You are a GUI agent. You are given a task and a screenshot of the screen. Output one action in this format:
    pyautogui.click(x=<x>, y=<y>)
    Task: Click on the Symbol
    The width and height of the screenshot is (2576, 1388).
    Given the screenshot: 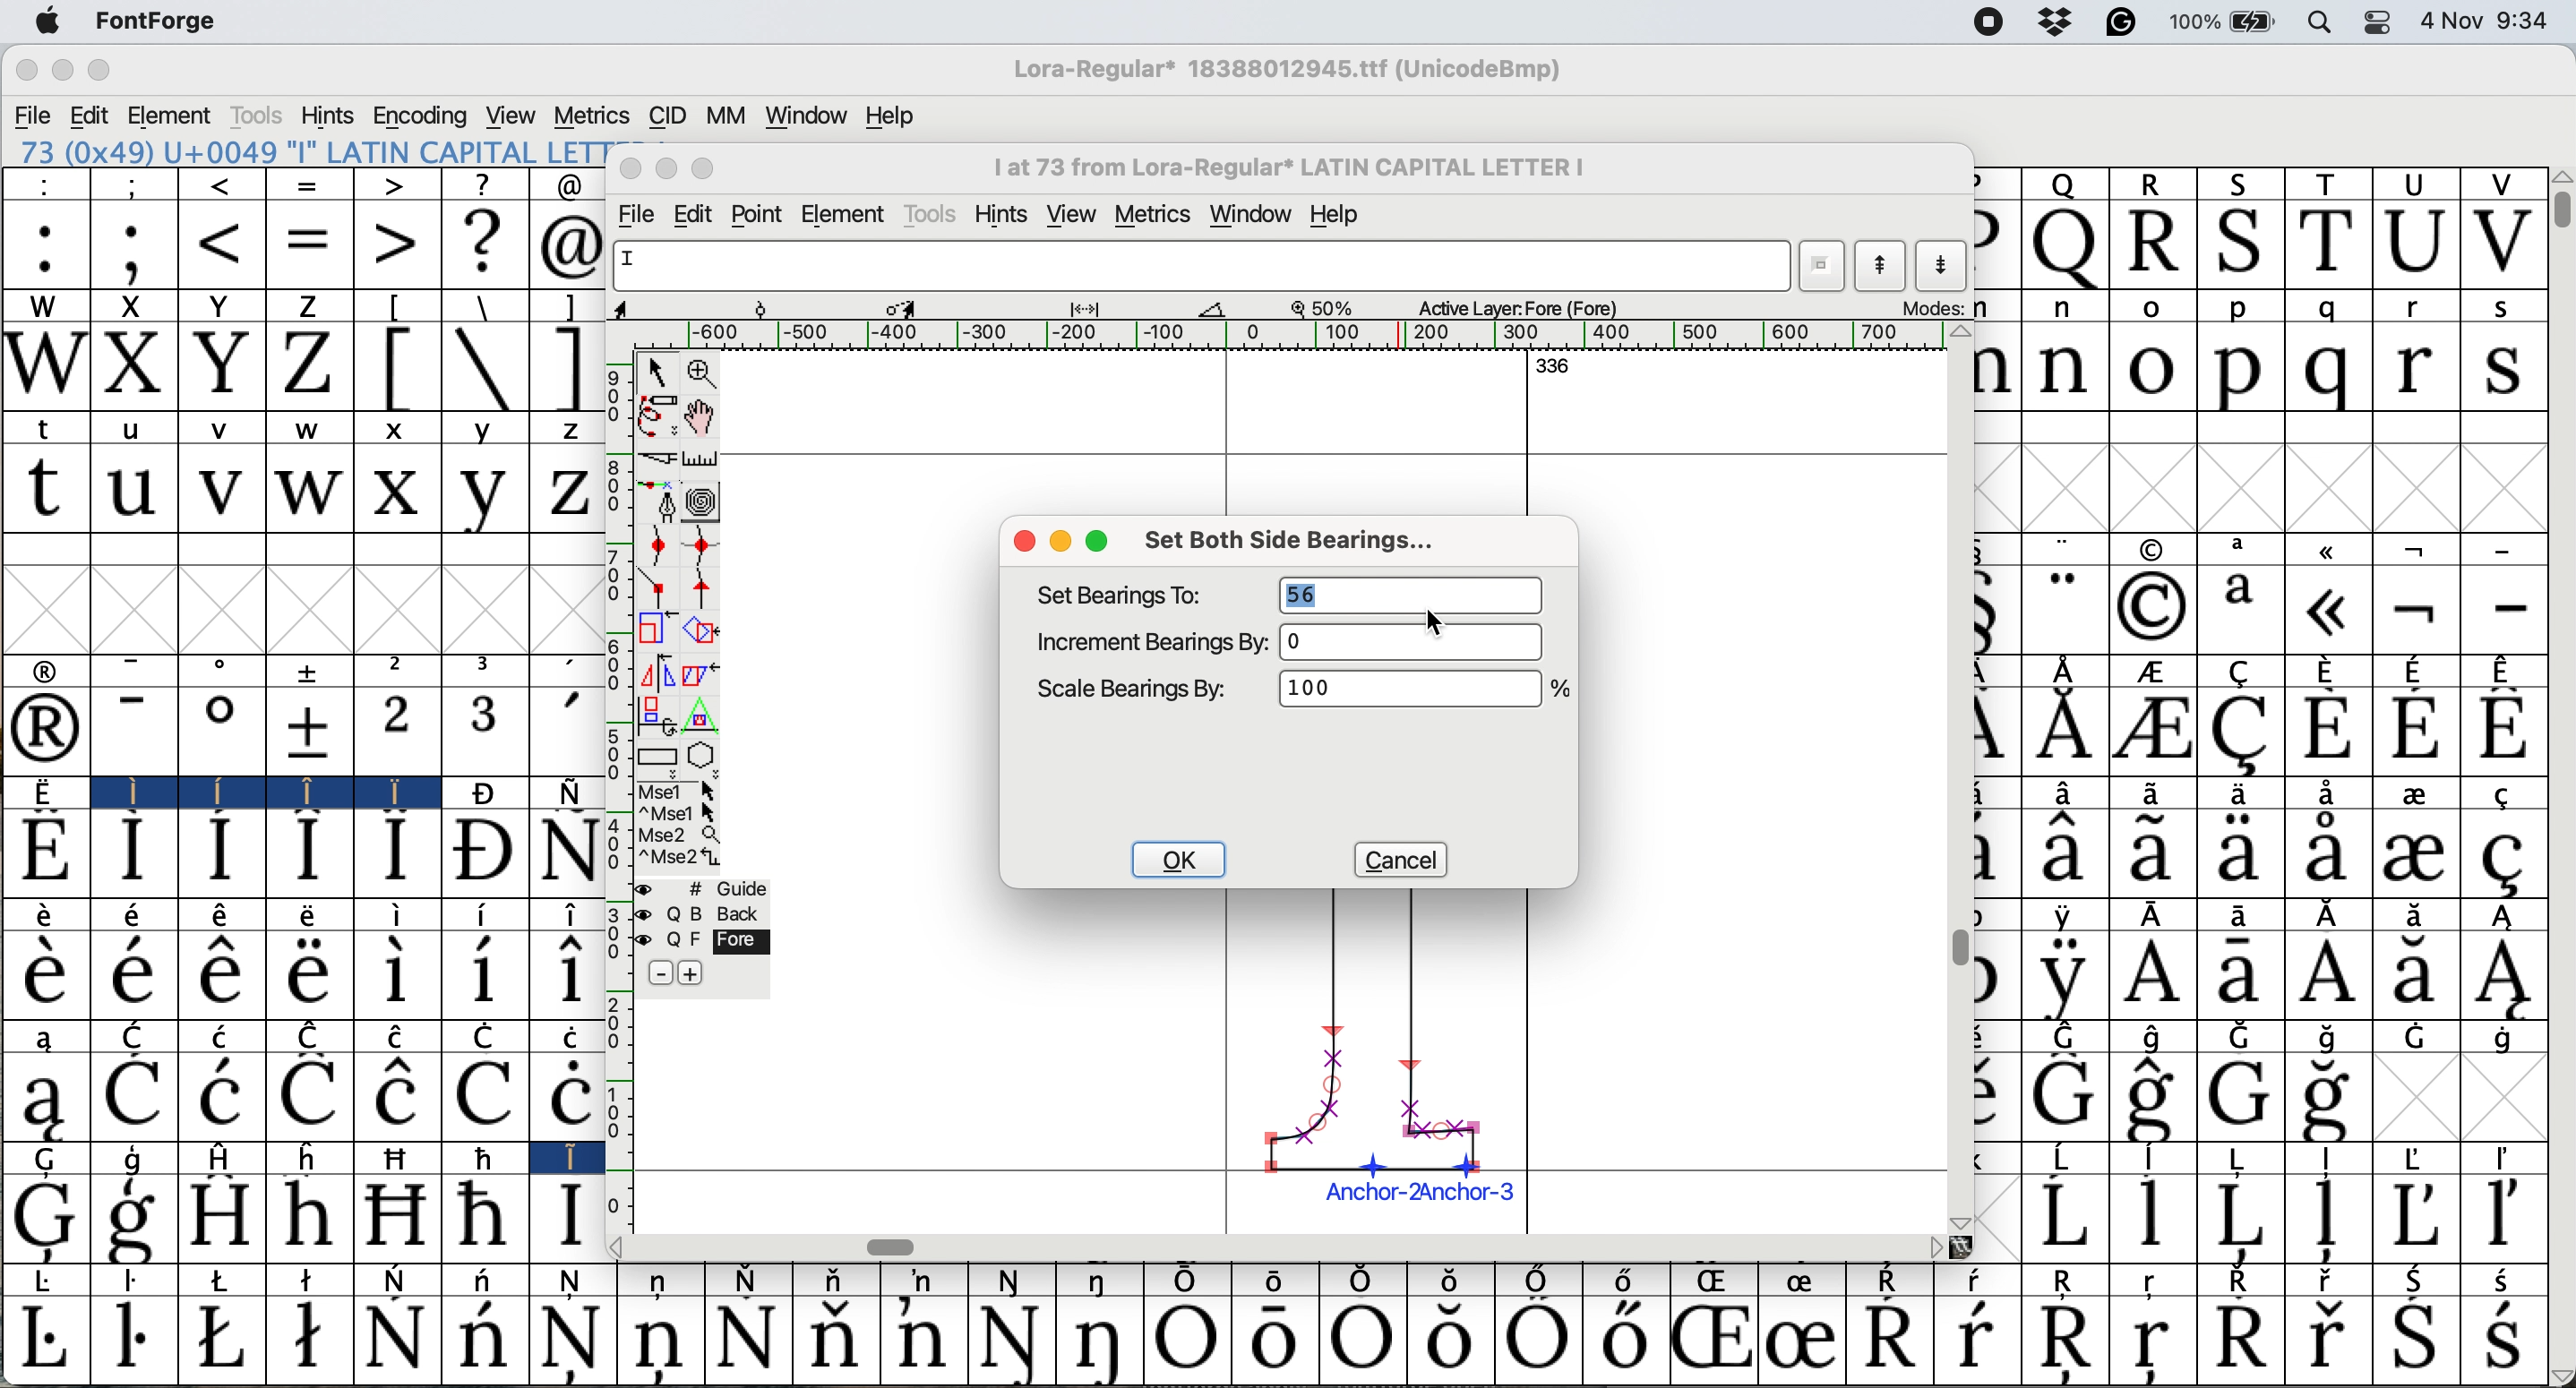 What is the action you would take?
    pyautogui.click(x=2152, y=794)
    